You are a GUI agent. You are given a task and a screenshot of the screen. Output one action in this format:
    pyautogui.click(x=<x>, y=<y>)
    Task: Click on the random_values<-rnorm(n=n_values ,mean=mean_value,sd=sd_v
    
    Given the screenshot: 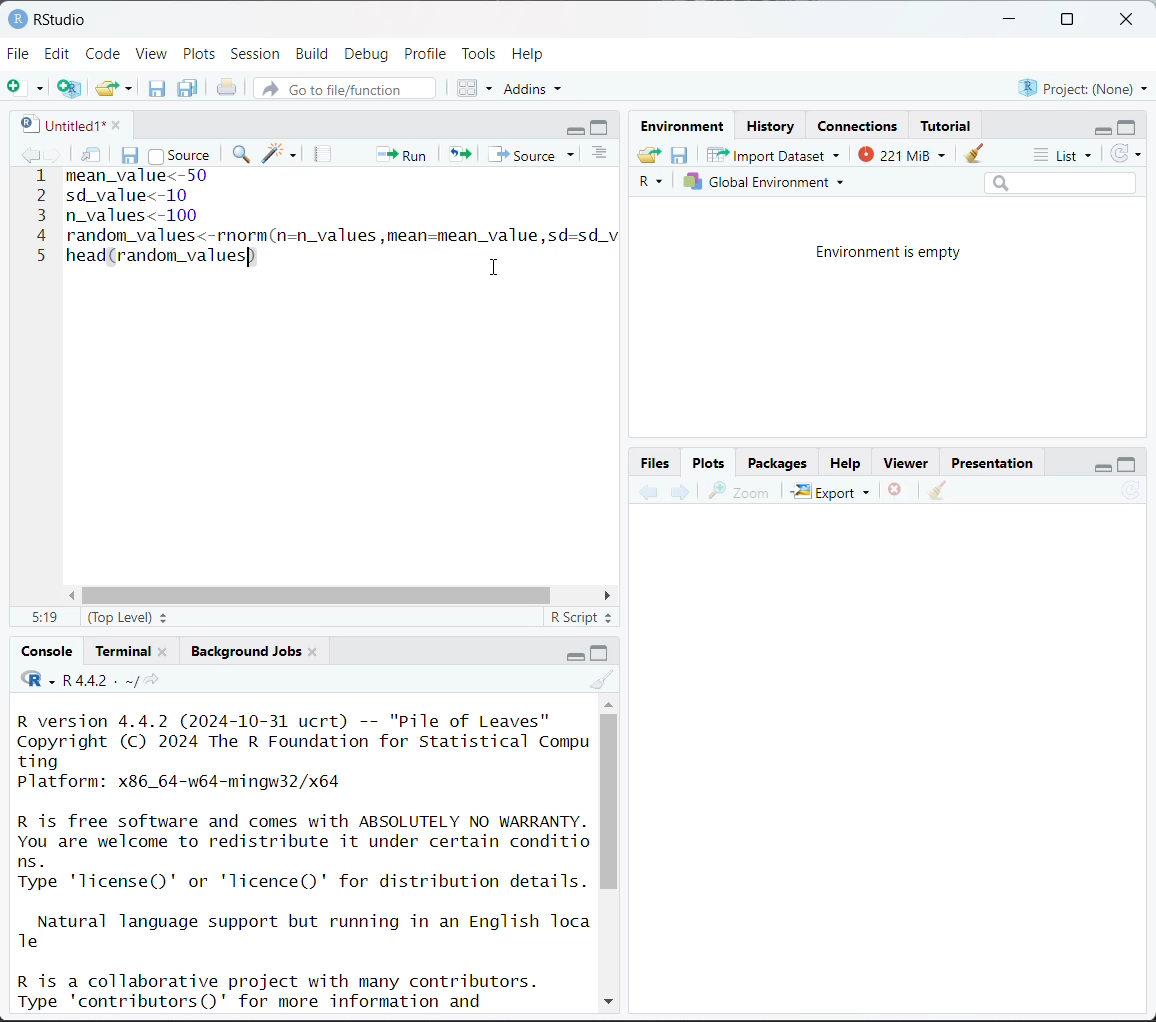 What is the action you would take?
    pyautogui.click(x=340, y=235)
    